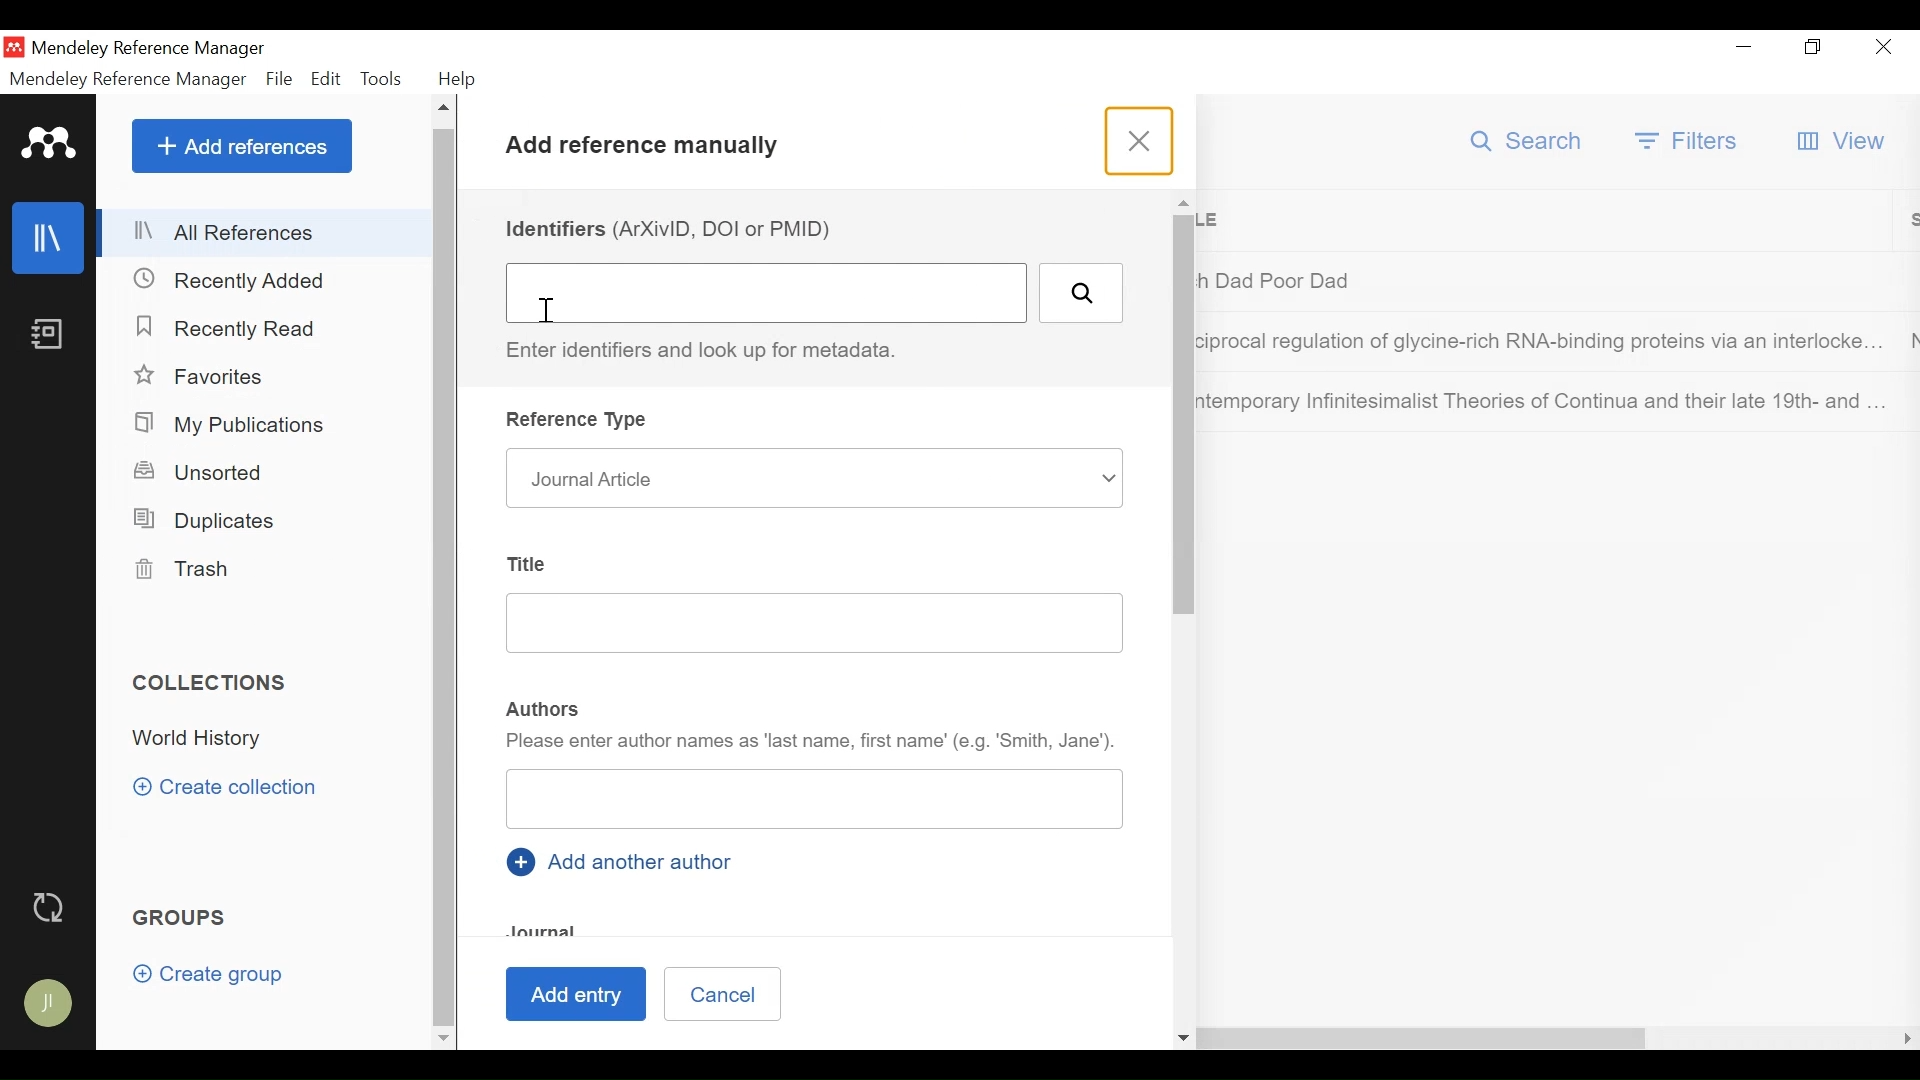  I want to click on minimize, so click(1744, 47).